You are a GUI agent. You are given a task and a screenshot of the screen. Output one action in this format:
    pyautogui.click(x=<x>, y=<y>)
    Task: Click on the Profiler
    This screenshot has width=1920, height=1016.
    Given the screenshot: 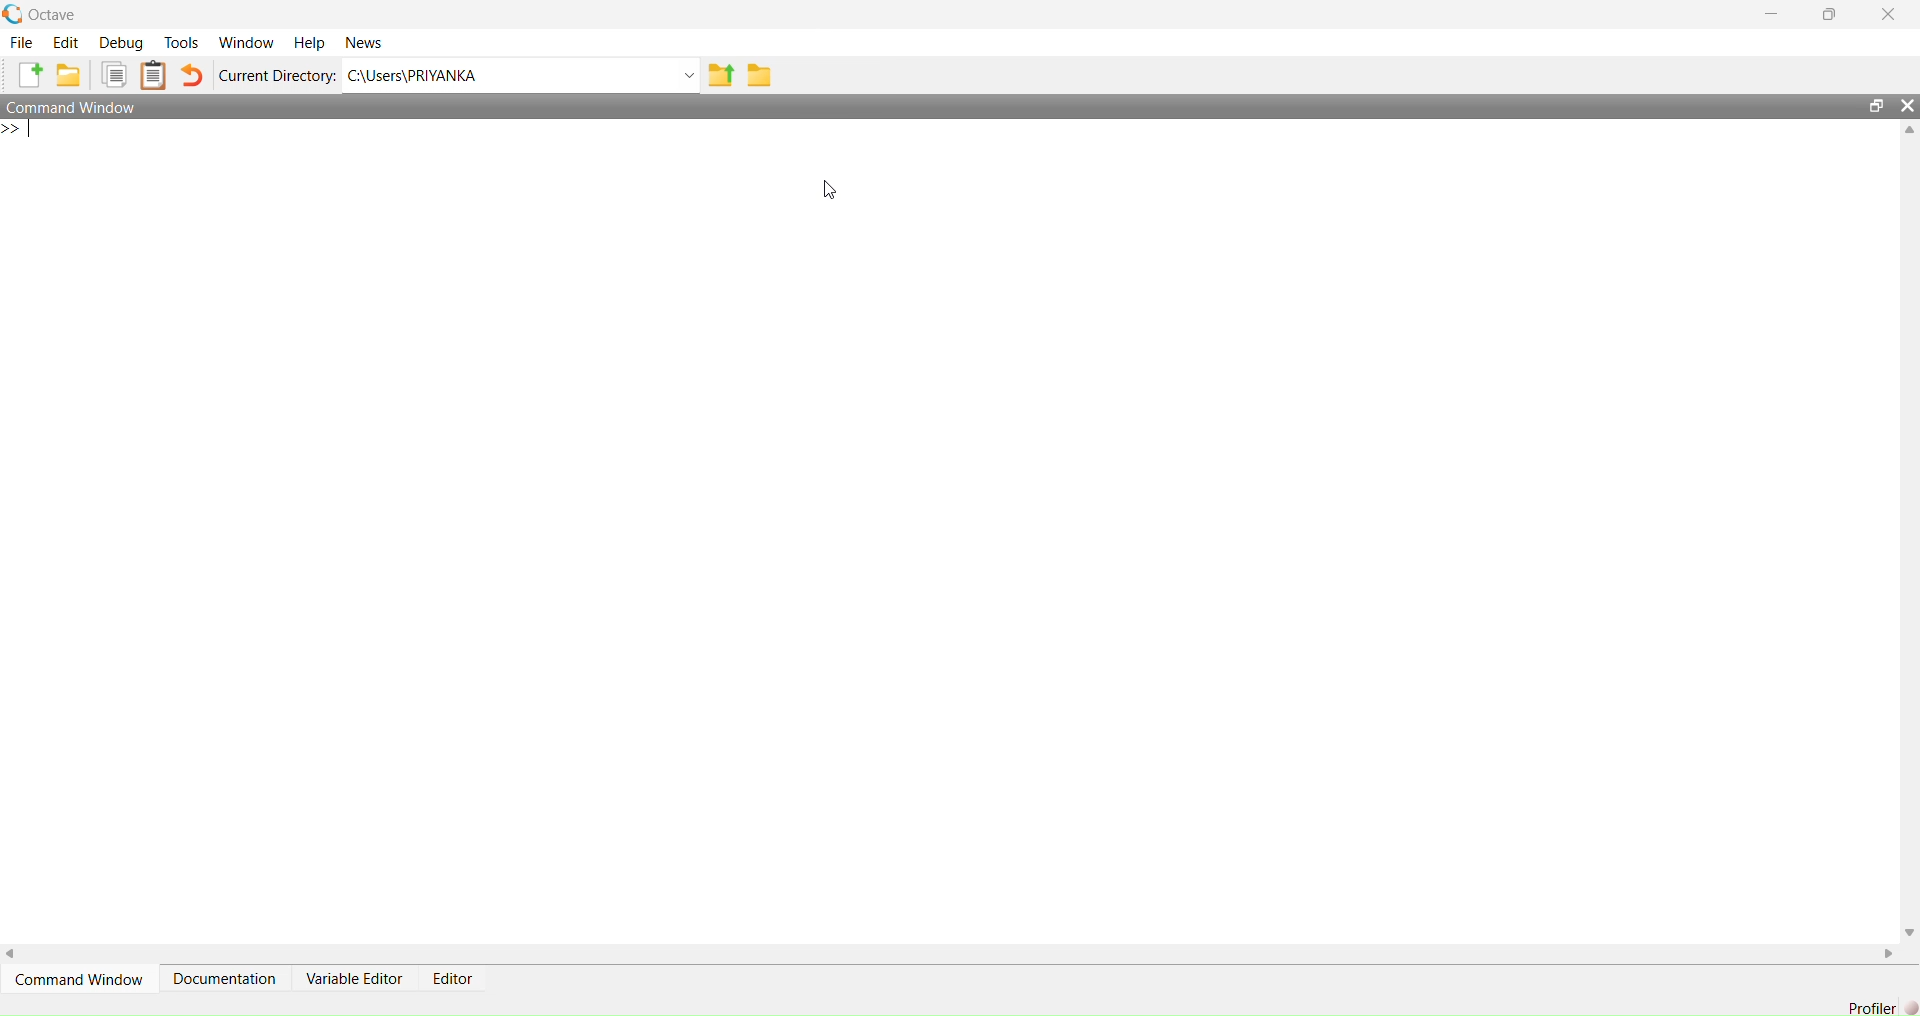 What is the action you would take?
    pyautogui.click(x=1872, y=1007)
    